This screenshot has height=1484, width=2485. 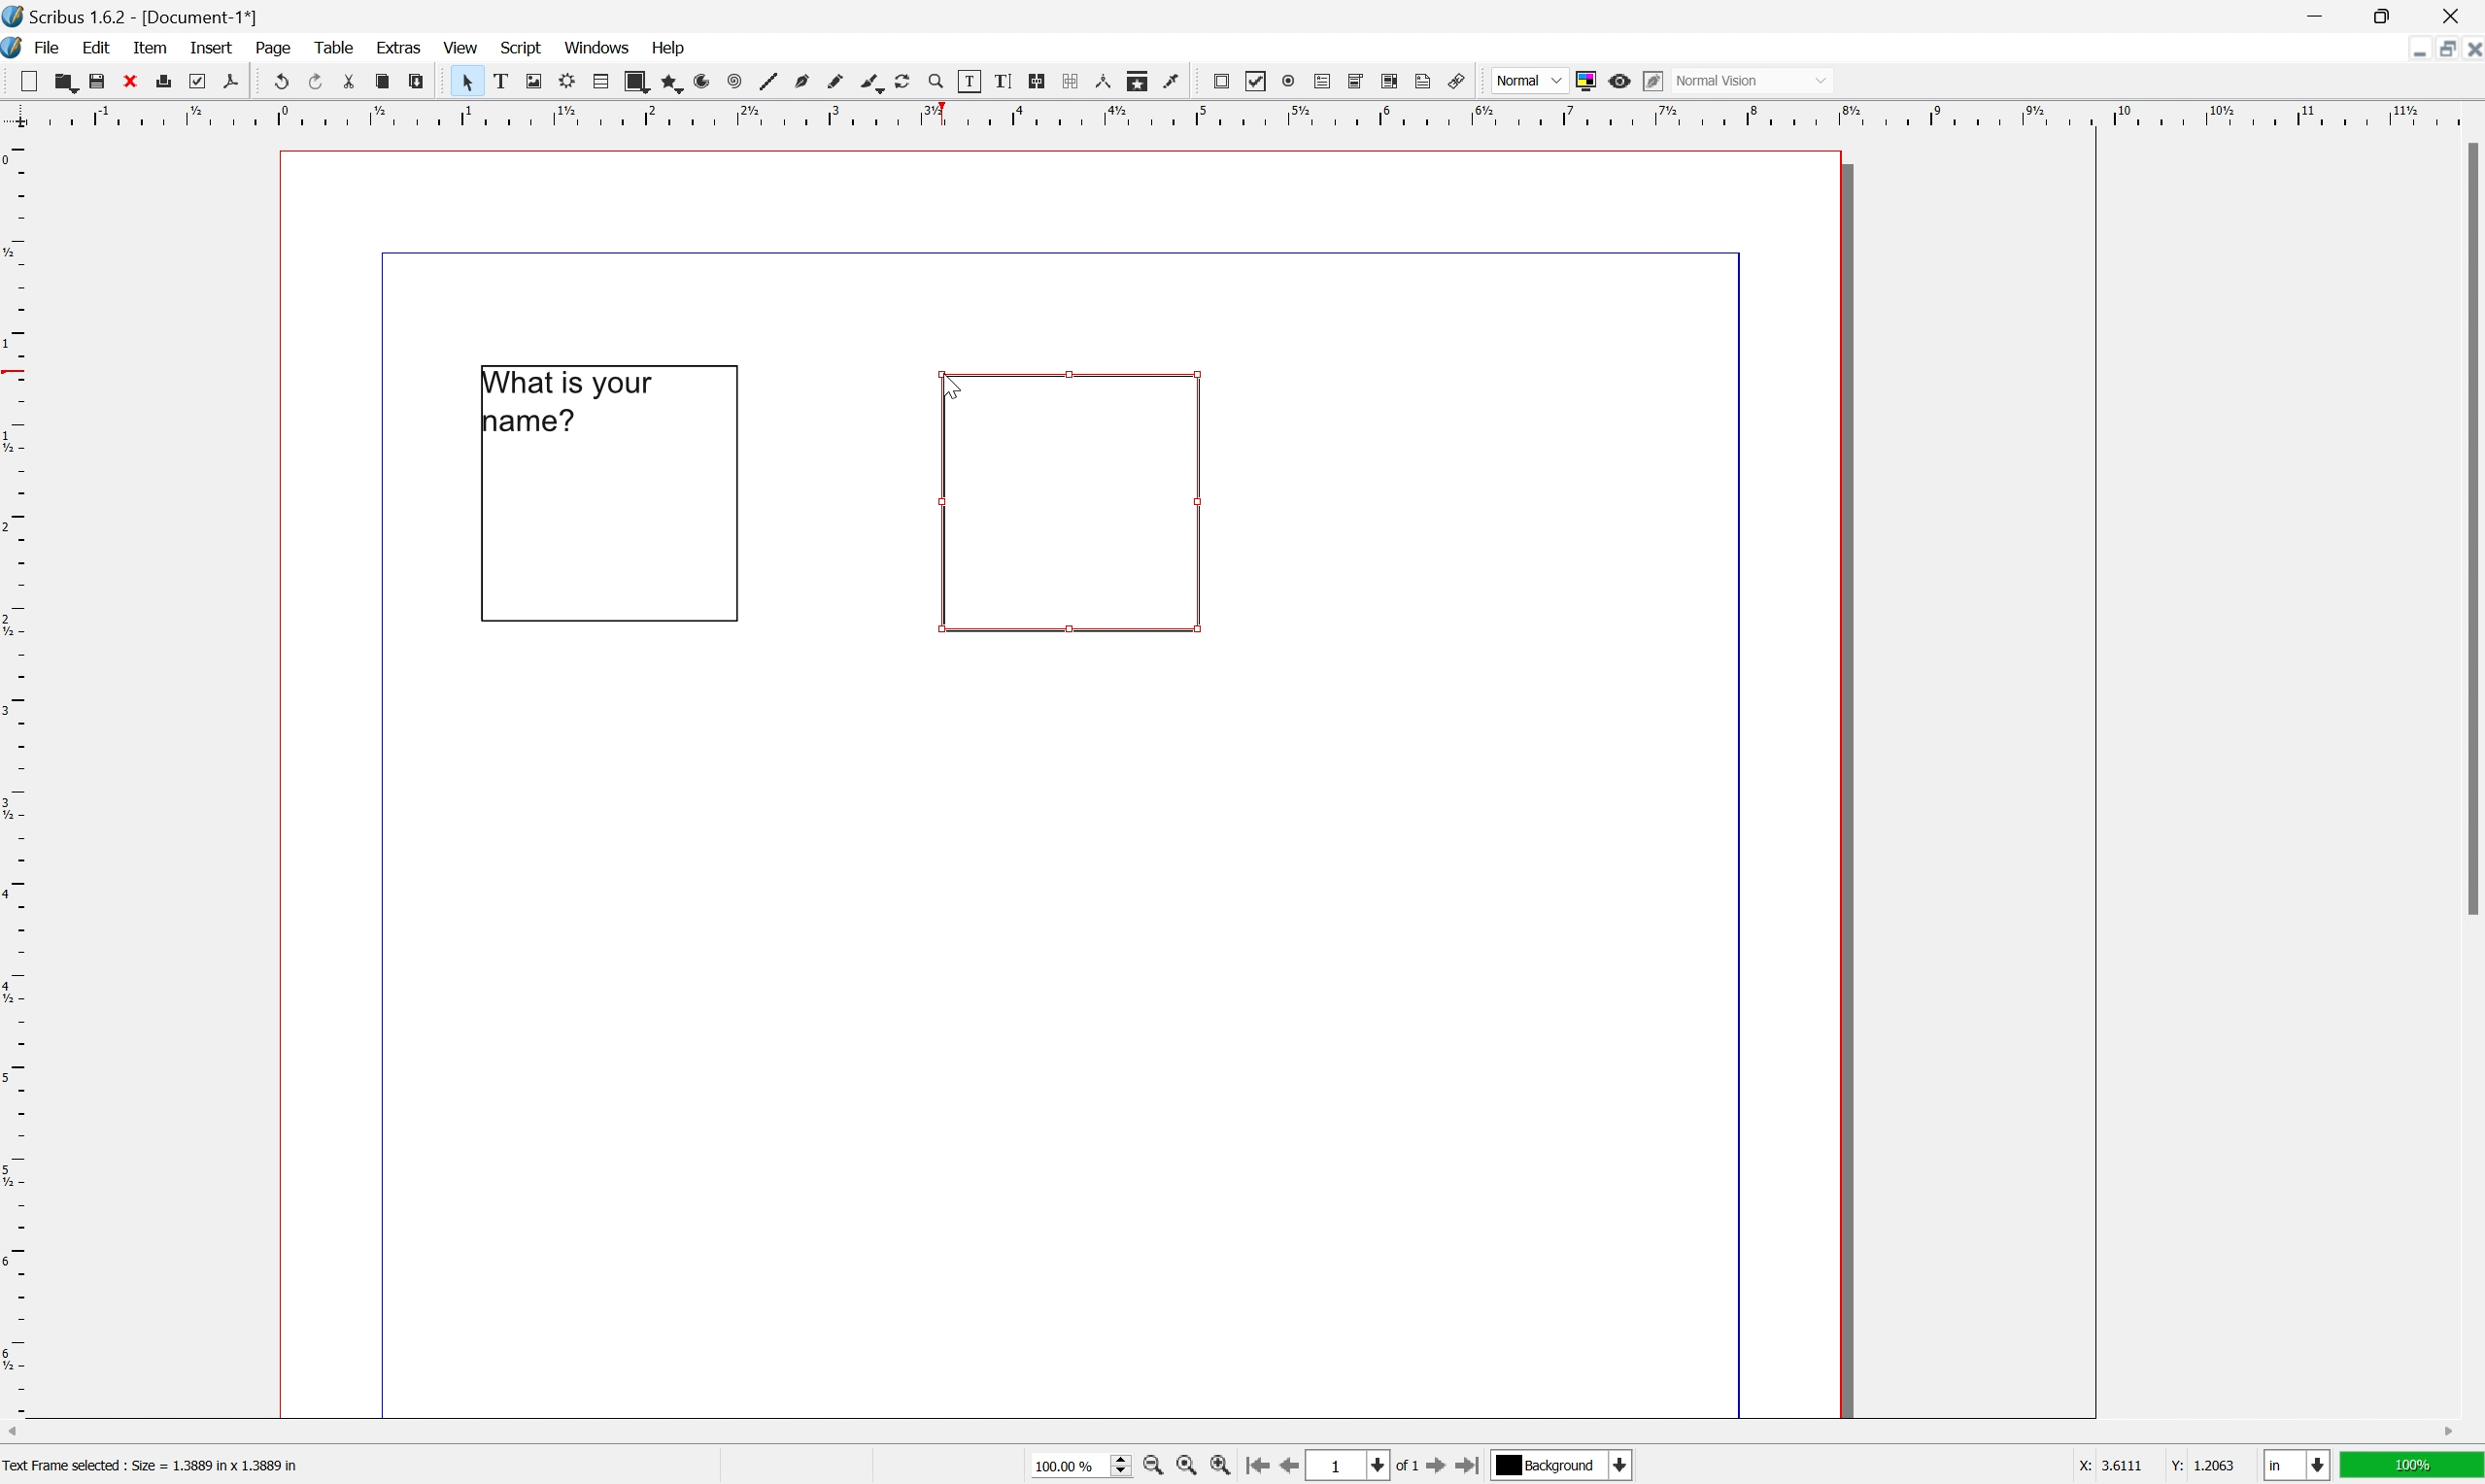 I want to click on pdf push button, so click(x=1221, y=81).